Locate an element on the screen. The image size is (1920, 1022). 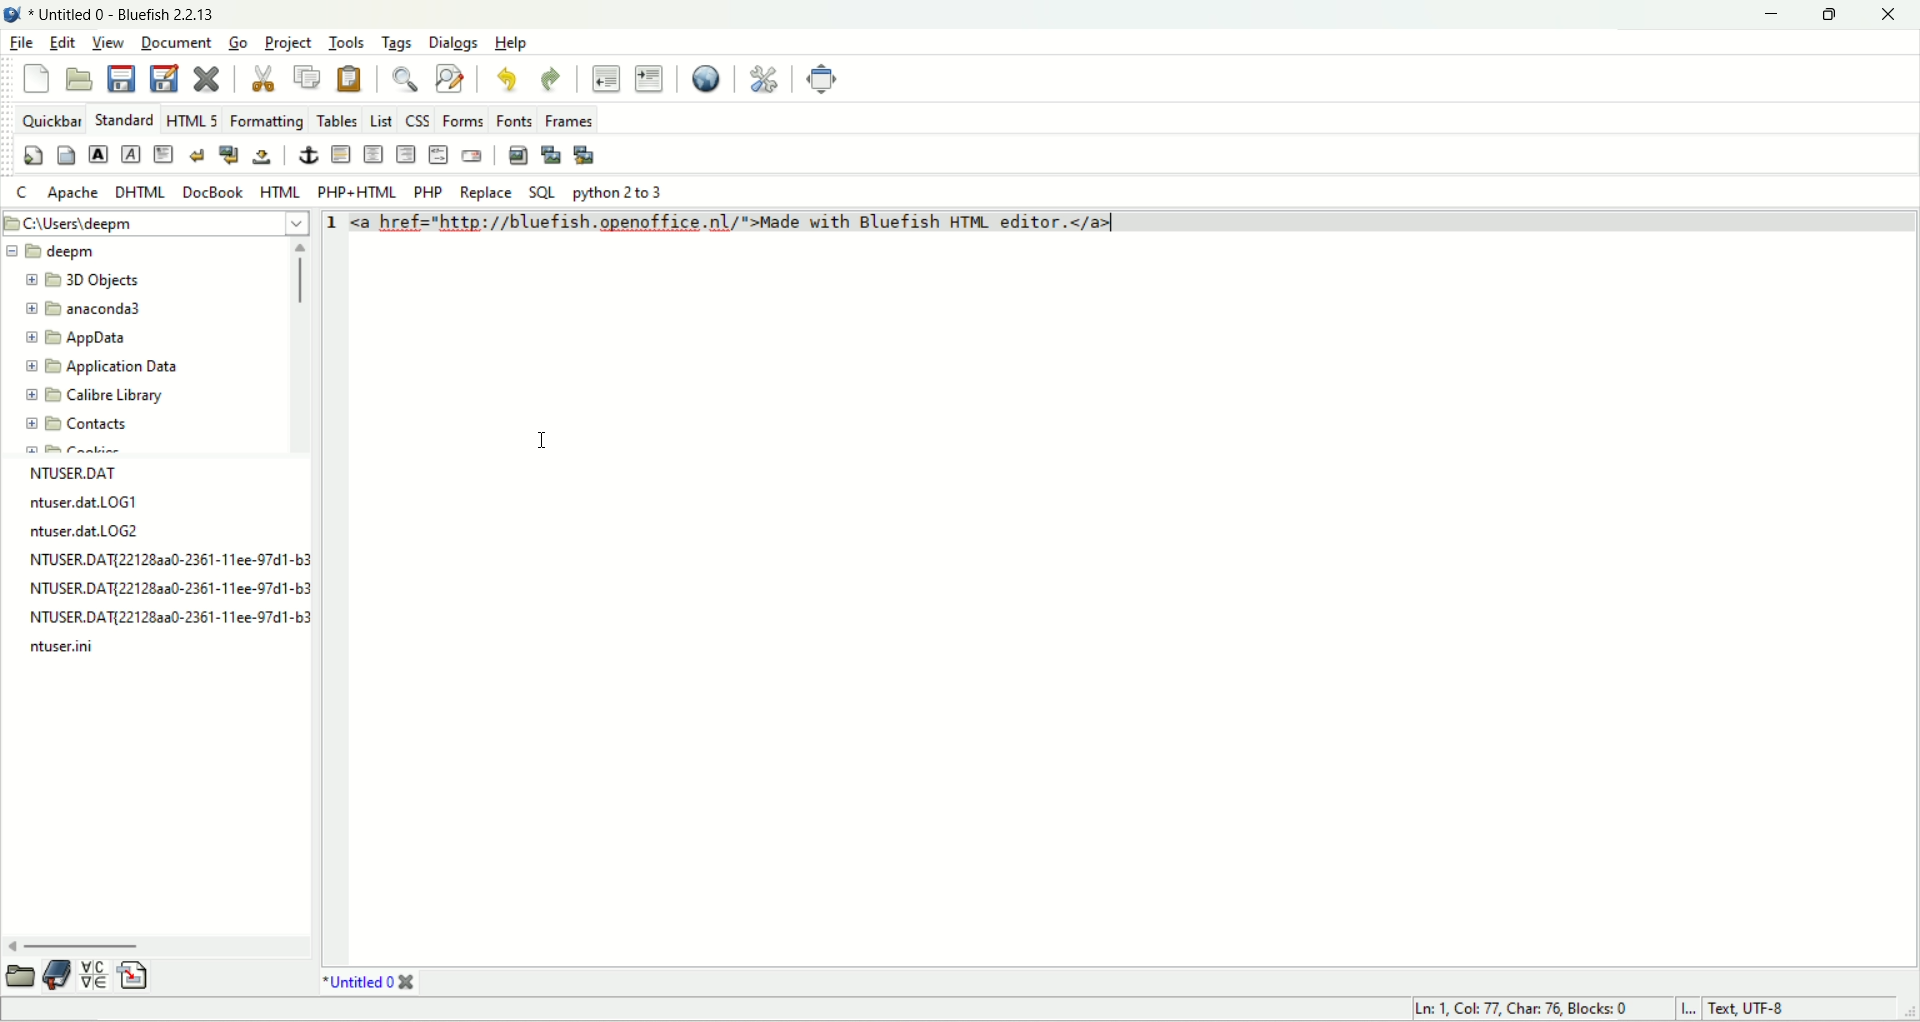
quickstart is located at coordinates (34, 154).